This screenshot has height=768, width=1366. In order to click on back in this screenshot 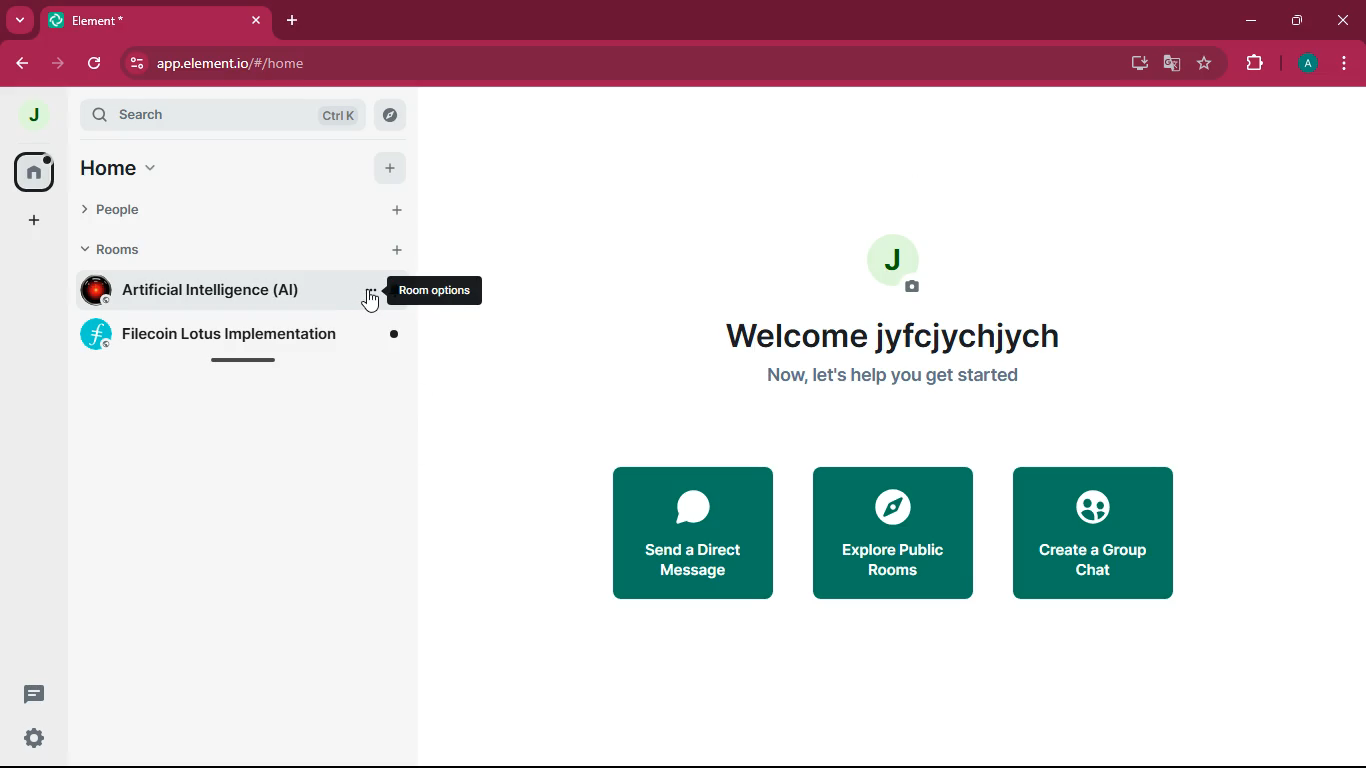, I will do `click(23, 66)`.